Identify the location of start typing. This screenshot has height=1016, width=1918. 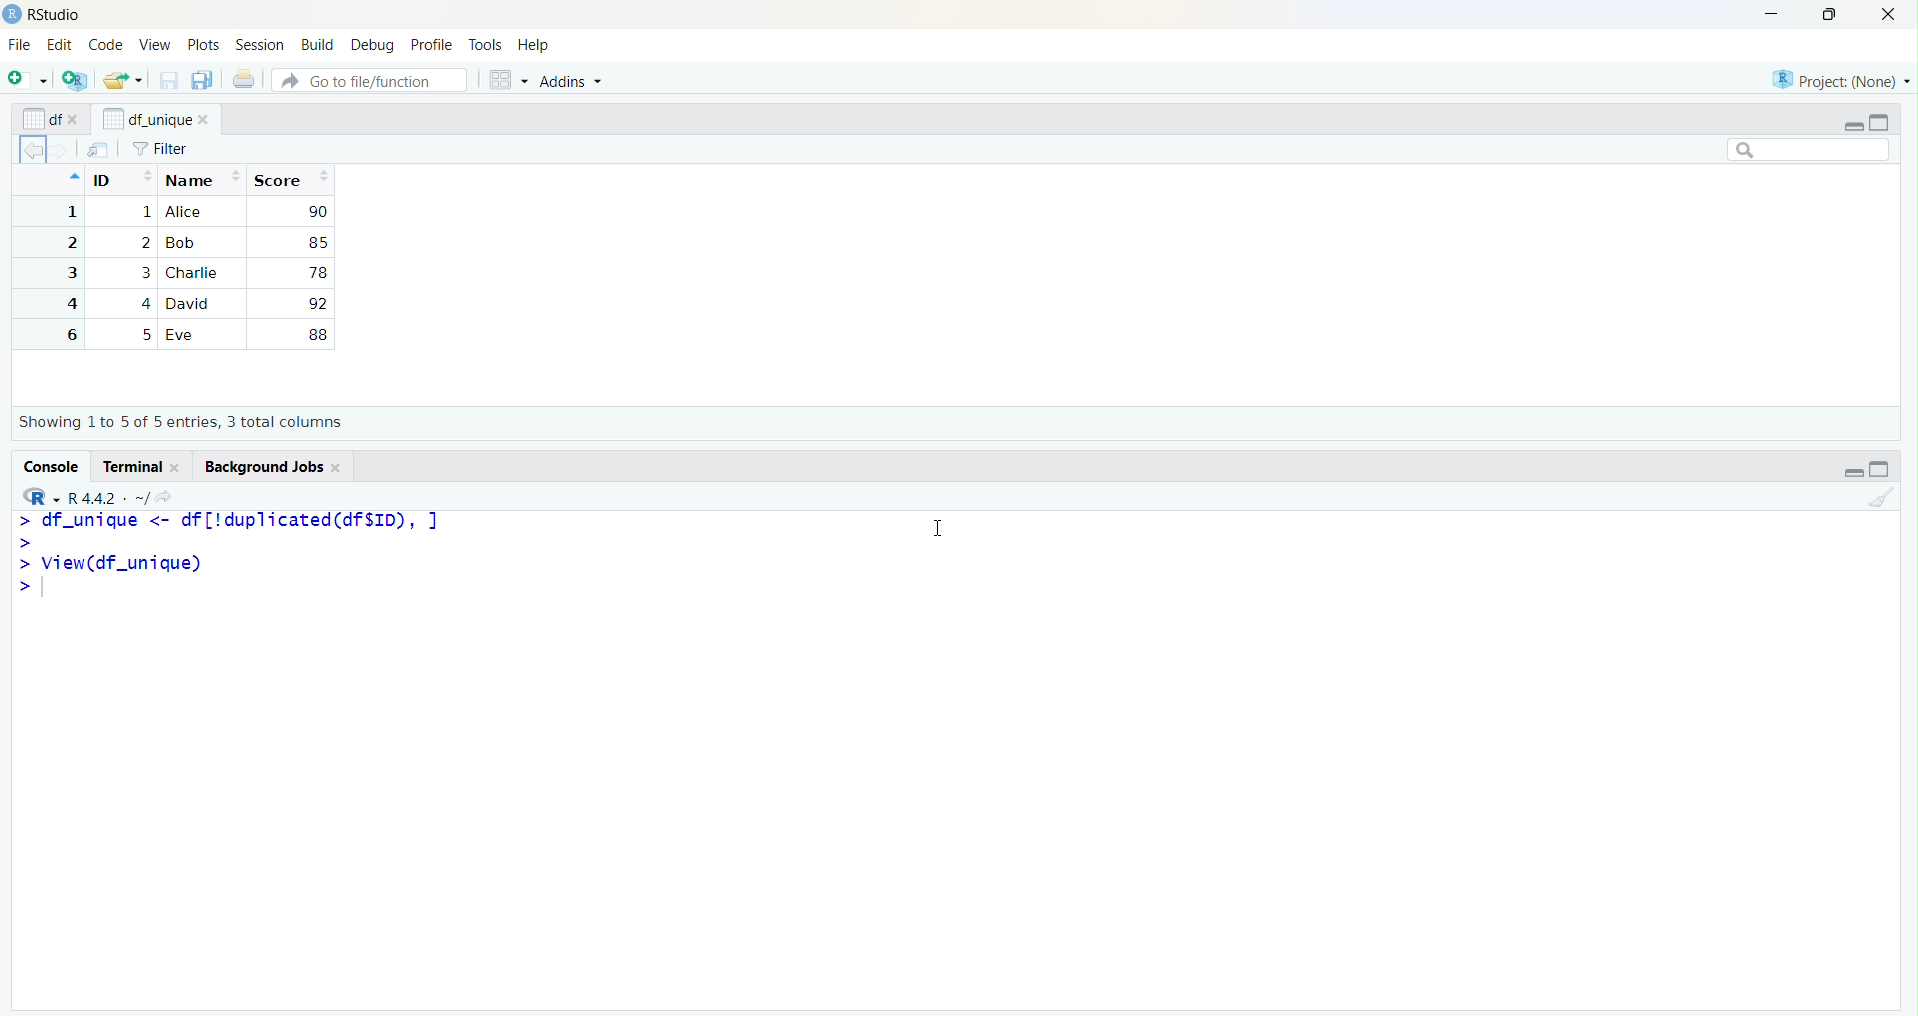
(22, 587).